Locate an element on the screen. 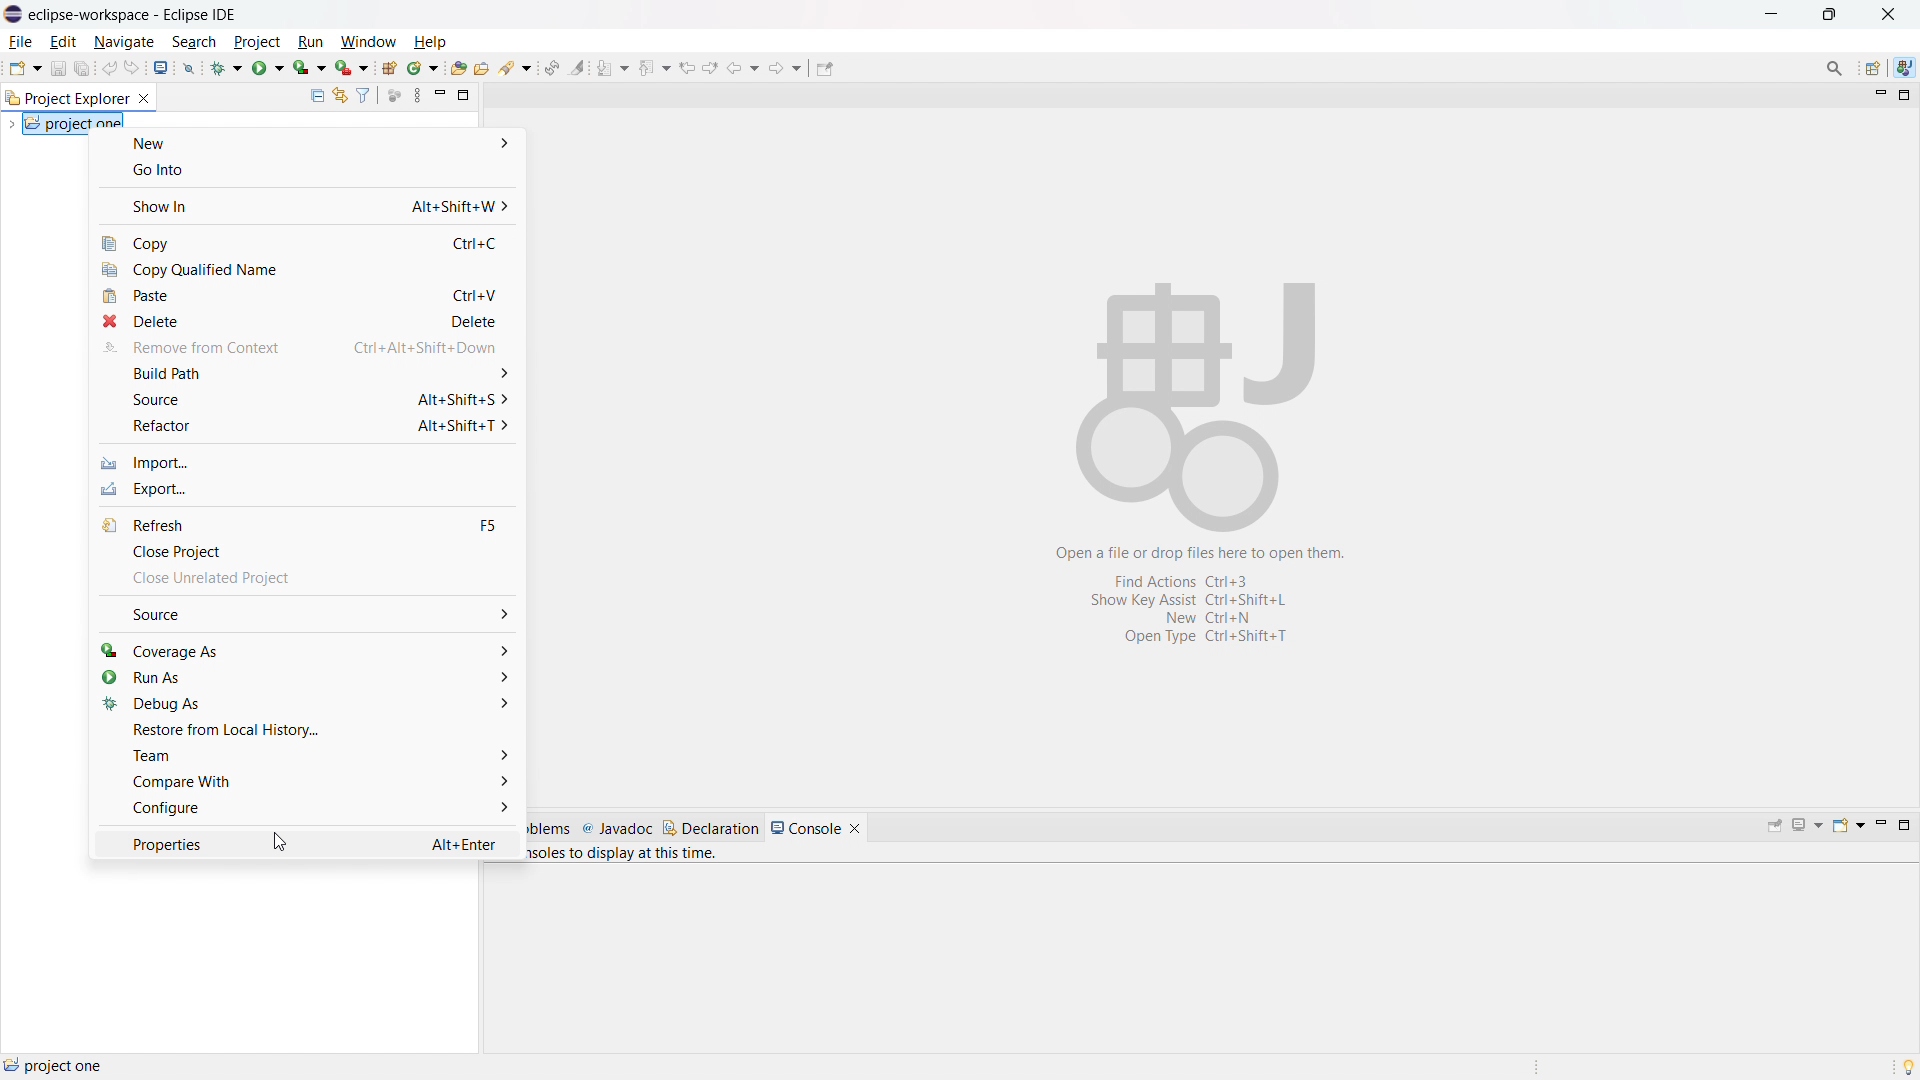 The height and width of the screenshot is (1080, 1920). window is located at coordinates (367, 43).